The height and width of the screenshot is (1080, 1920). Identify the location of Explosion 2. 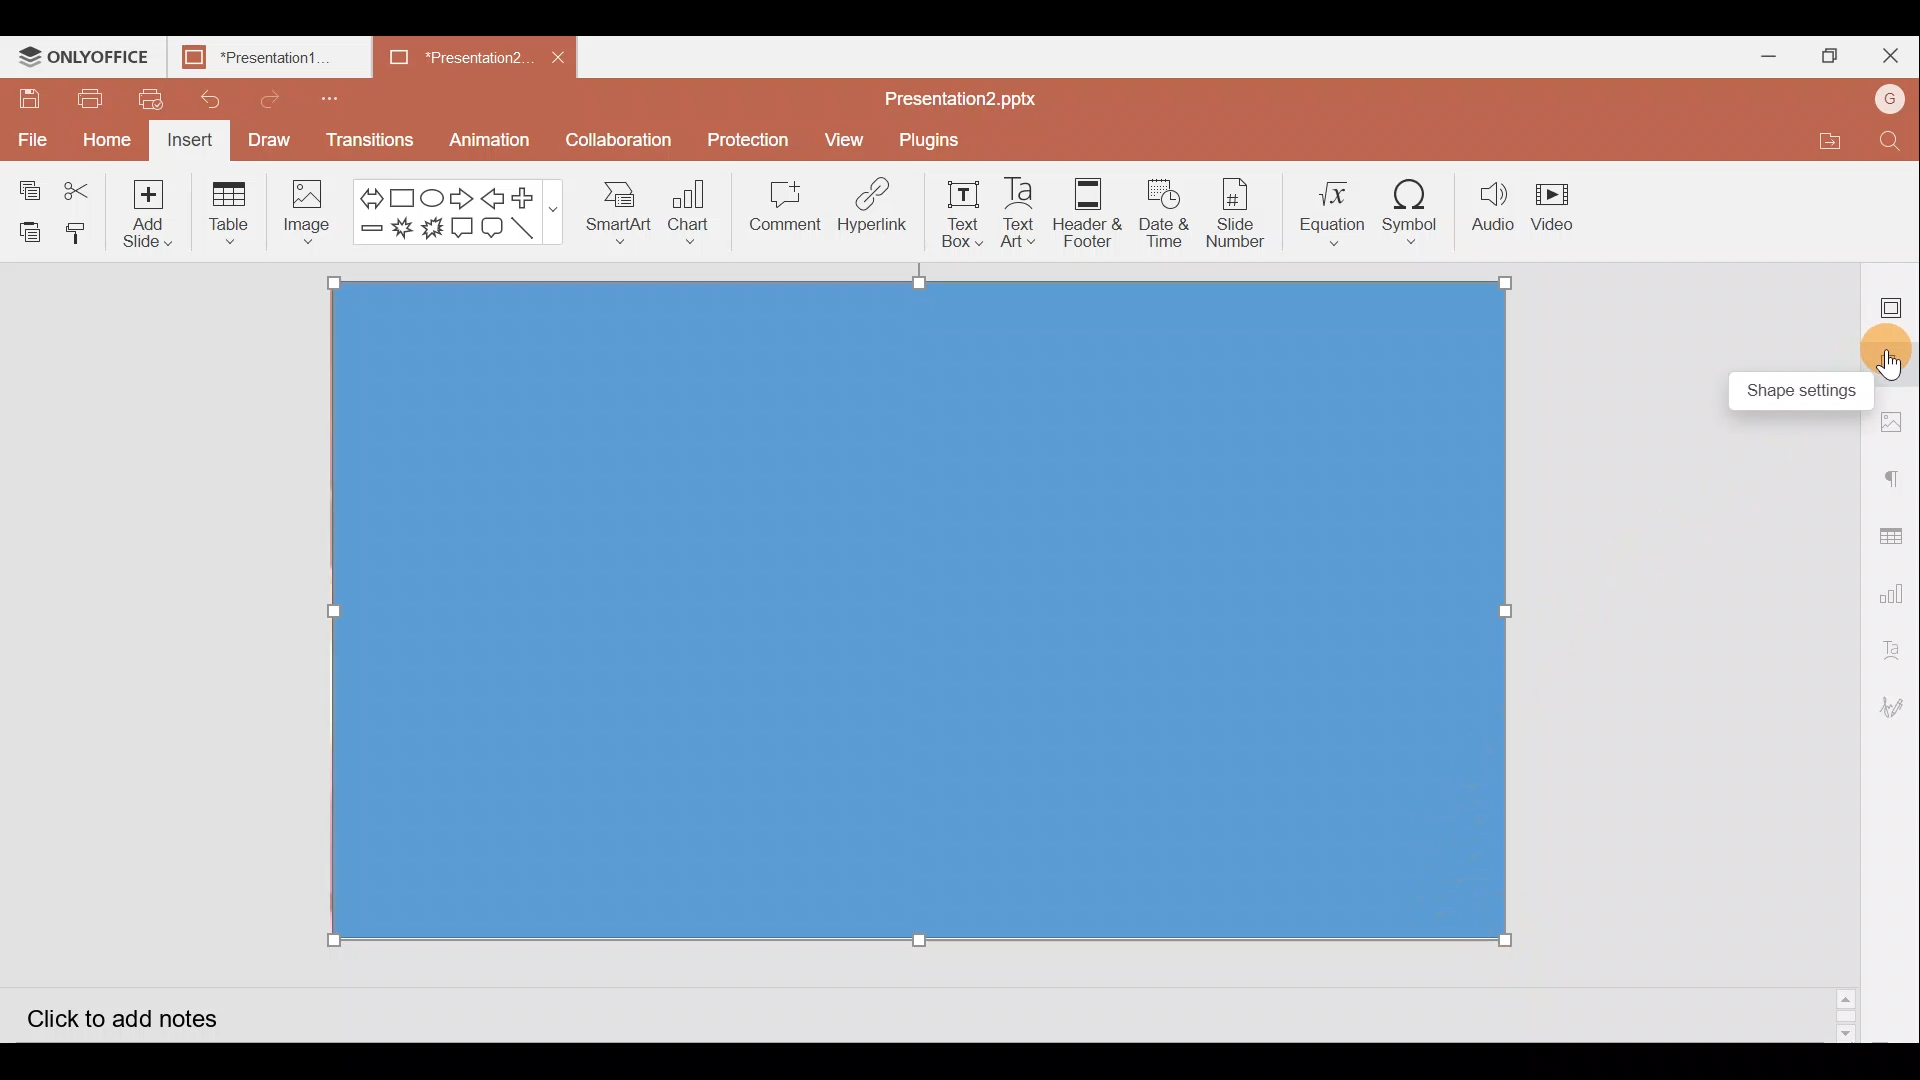
(433, 235).